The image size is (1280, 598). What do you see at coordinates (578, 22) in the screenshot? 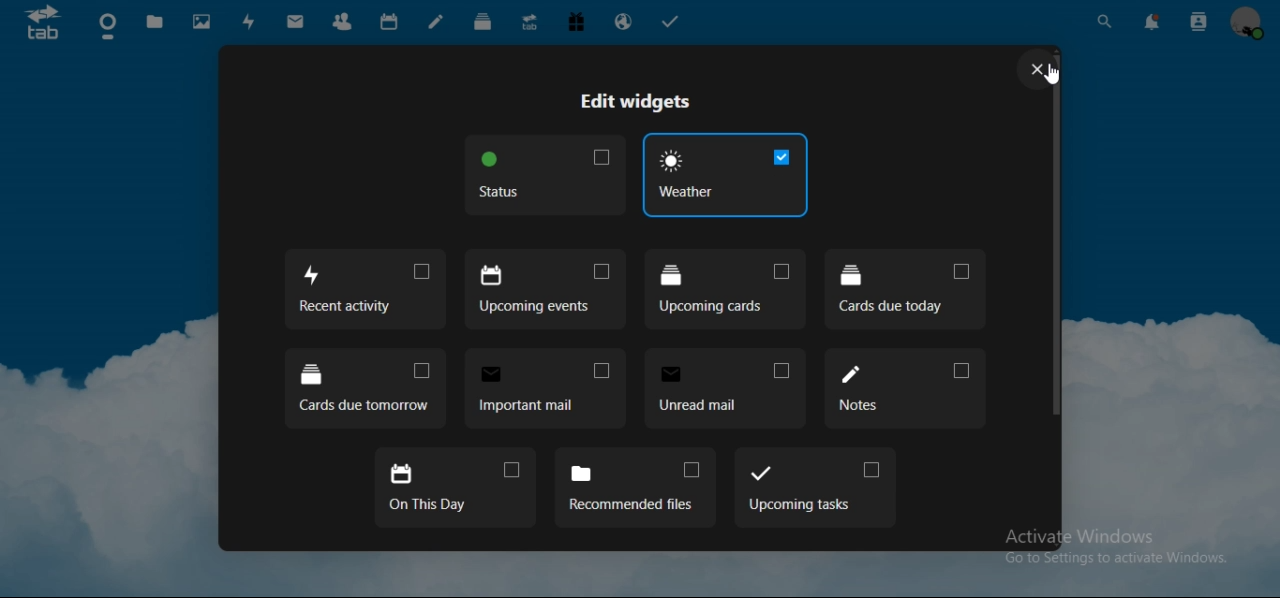
I see `free trial` at bounding box center [578, 22].